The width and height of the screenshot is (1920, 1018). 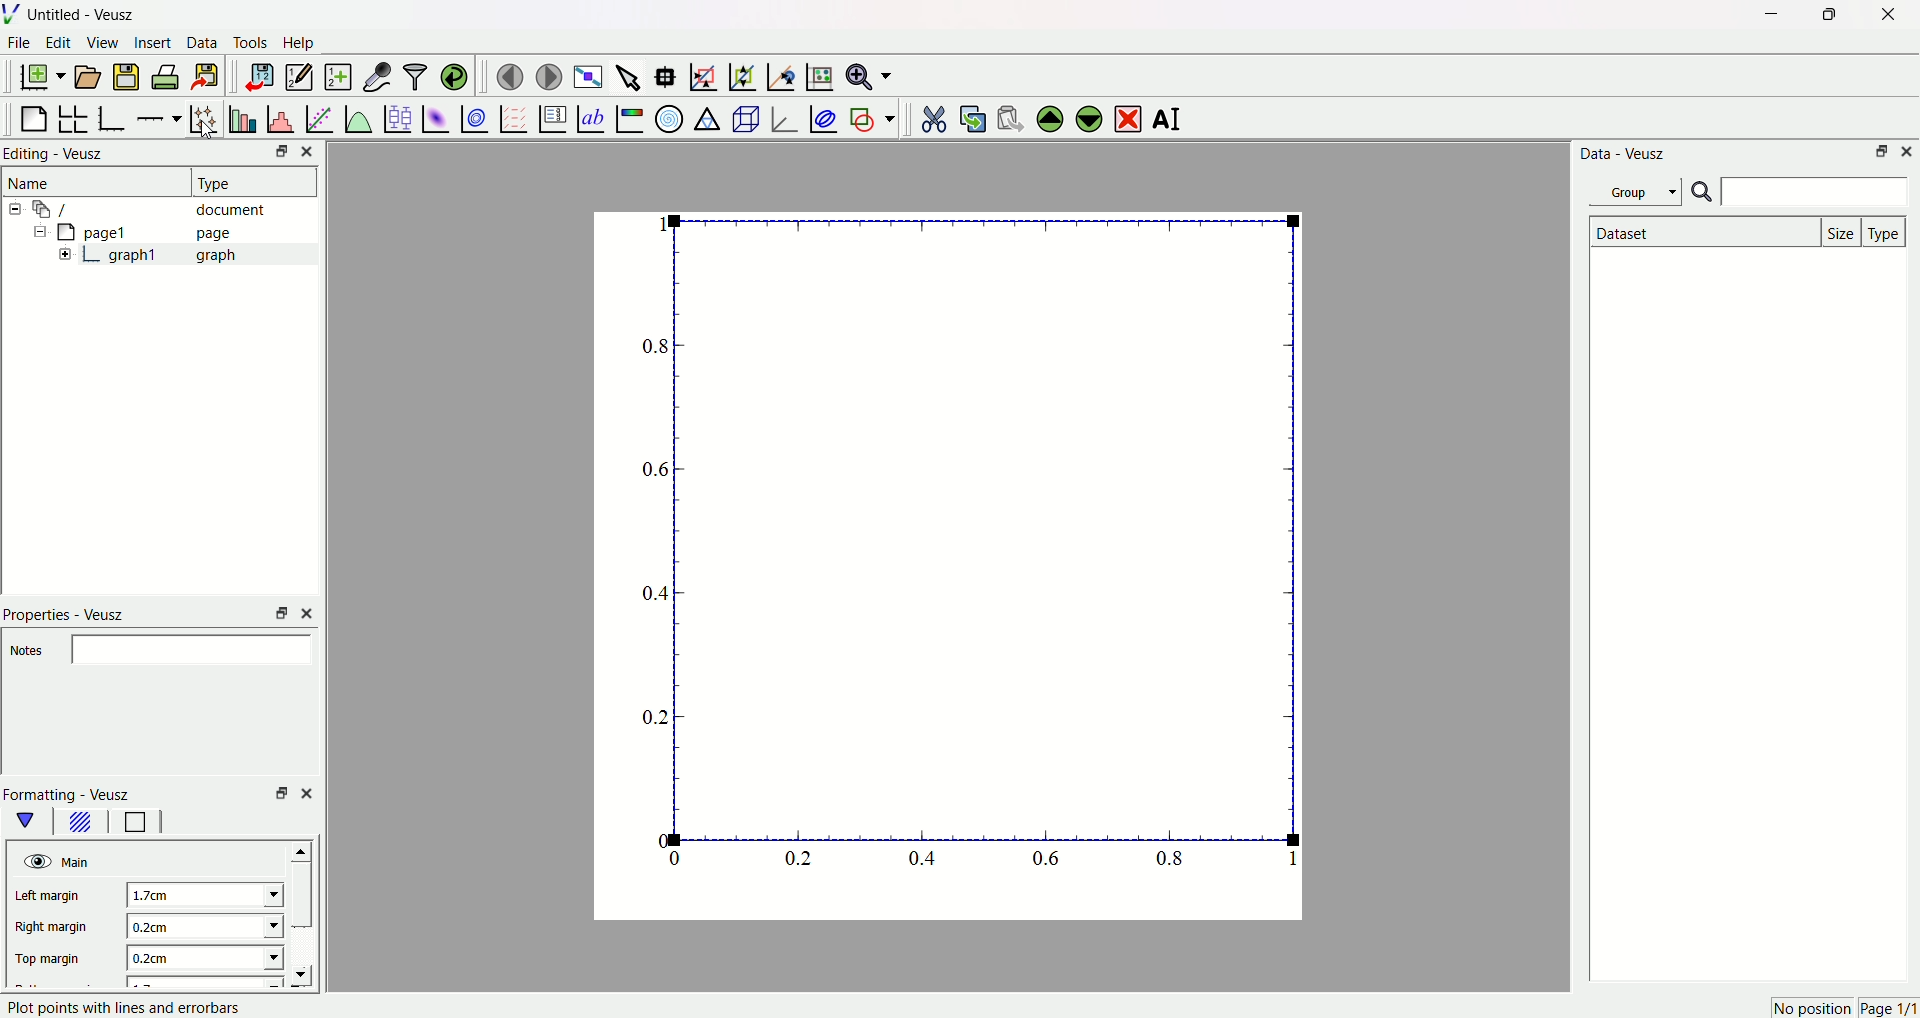 I want to click on enter notes field, so click(x=195, y=649).